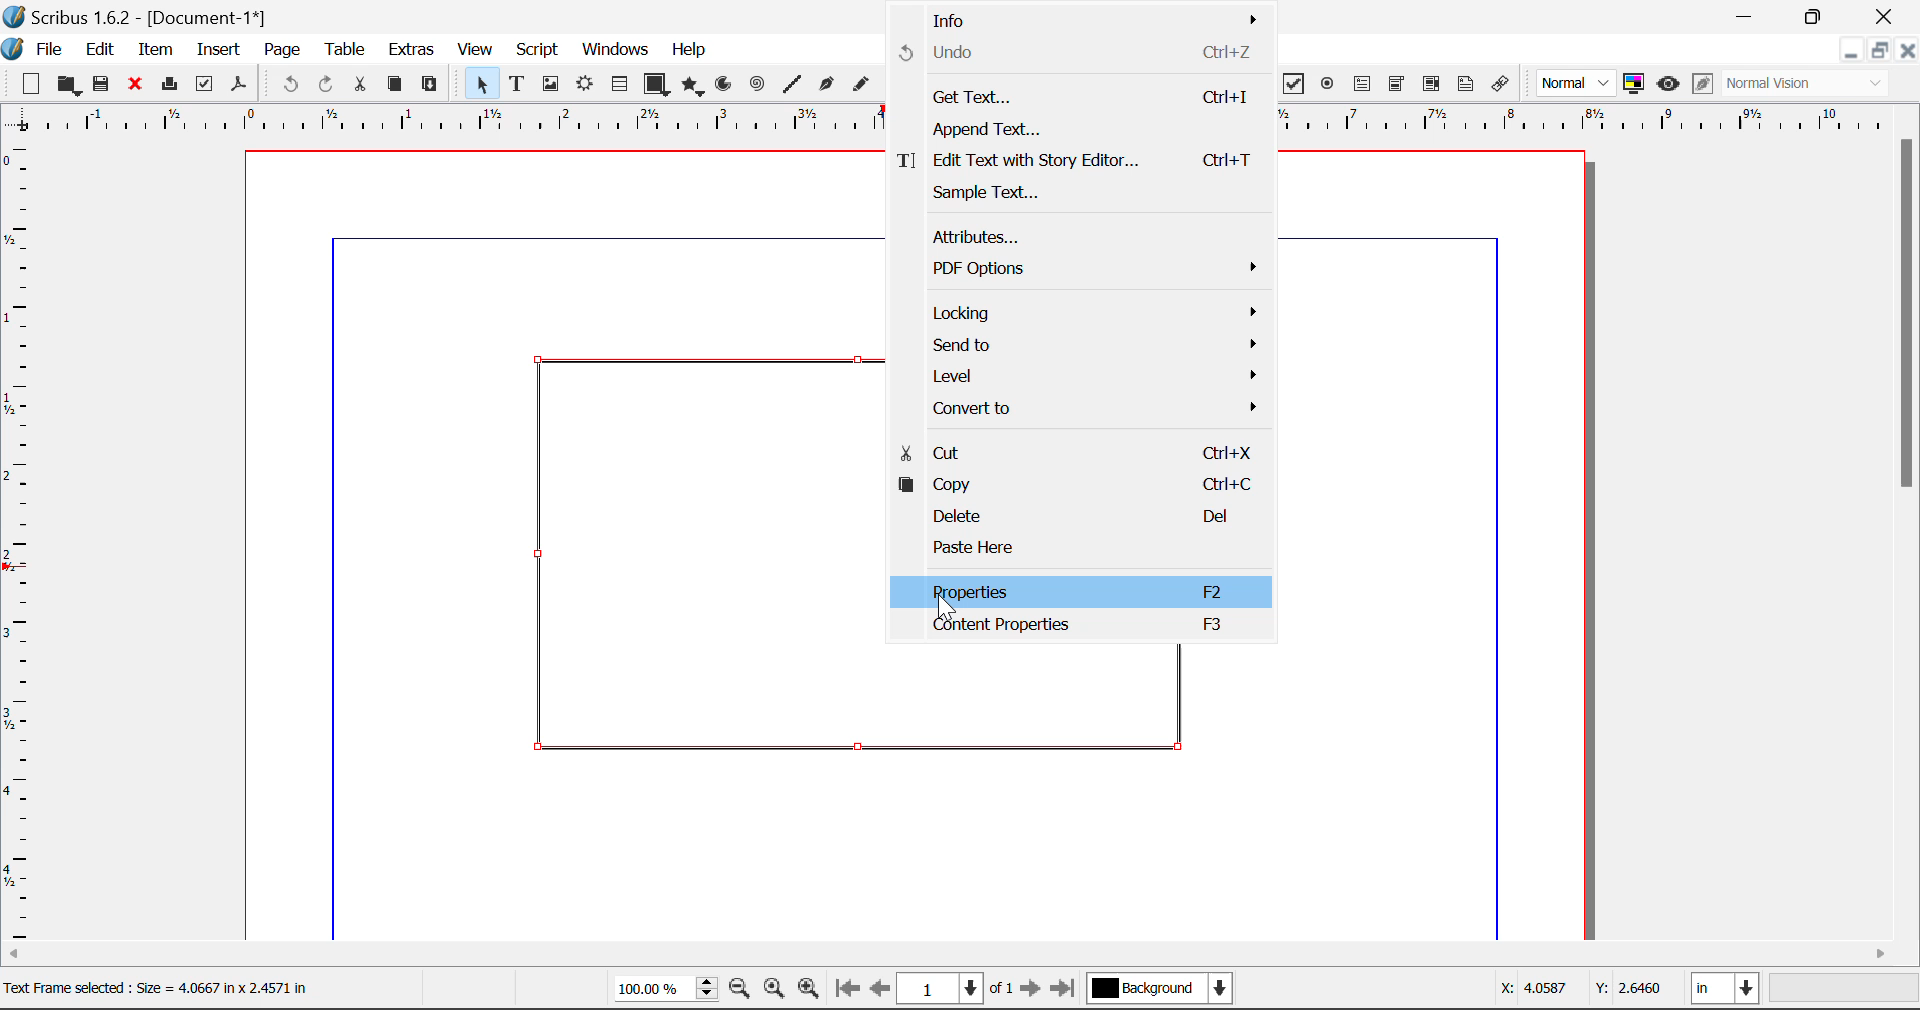 The image size is (1920, 1010). I want to click on Zoom to 100%, so click(774, 991).